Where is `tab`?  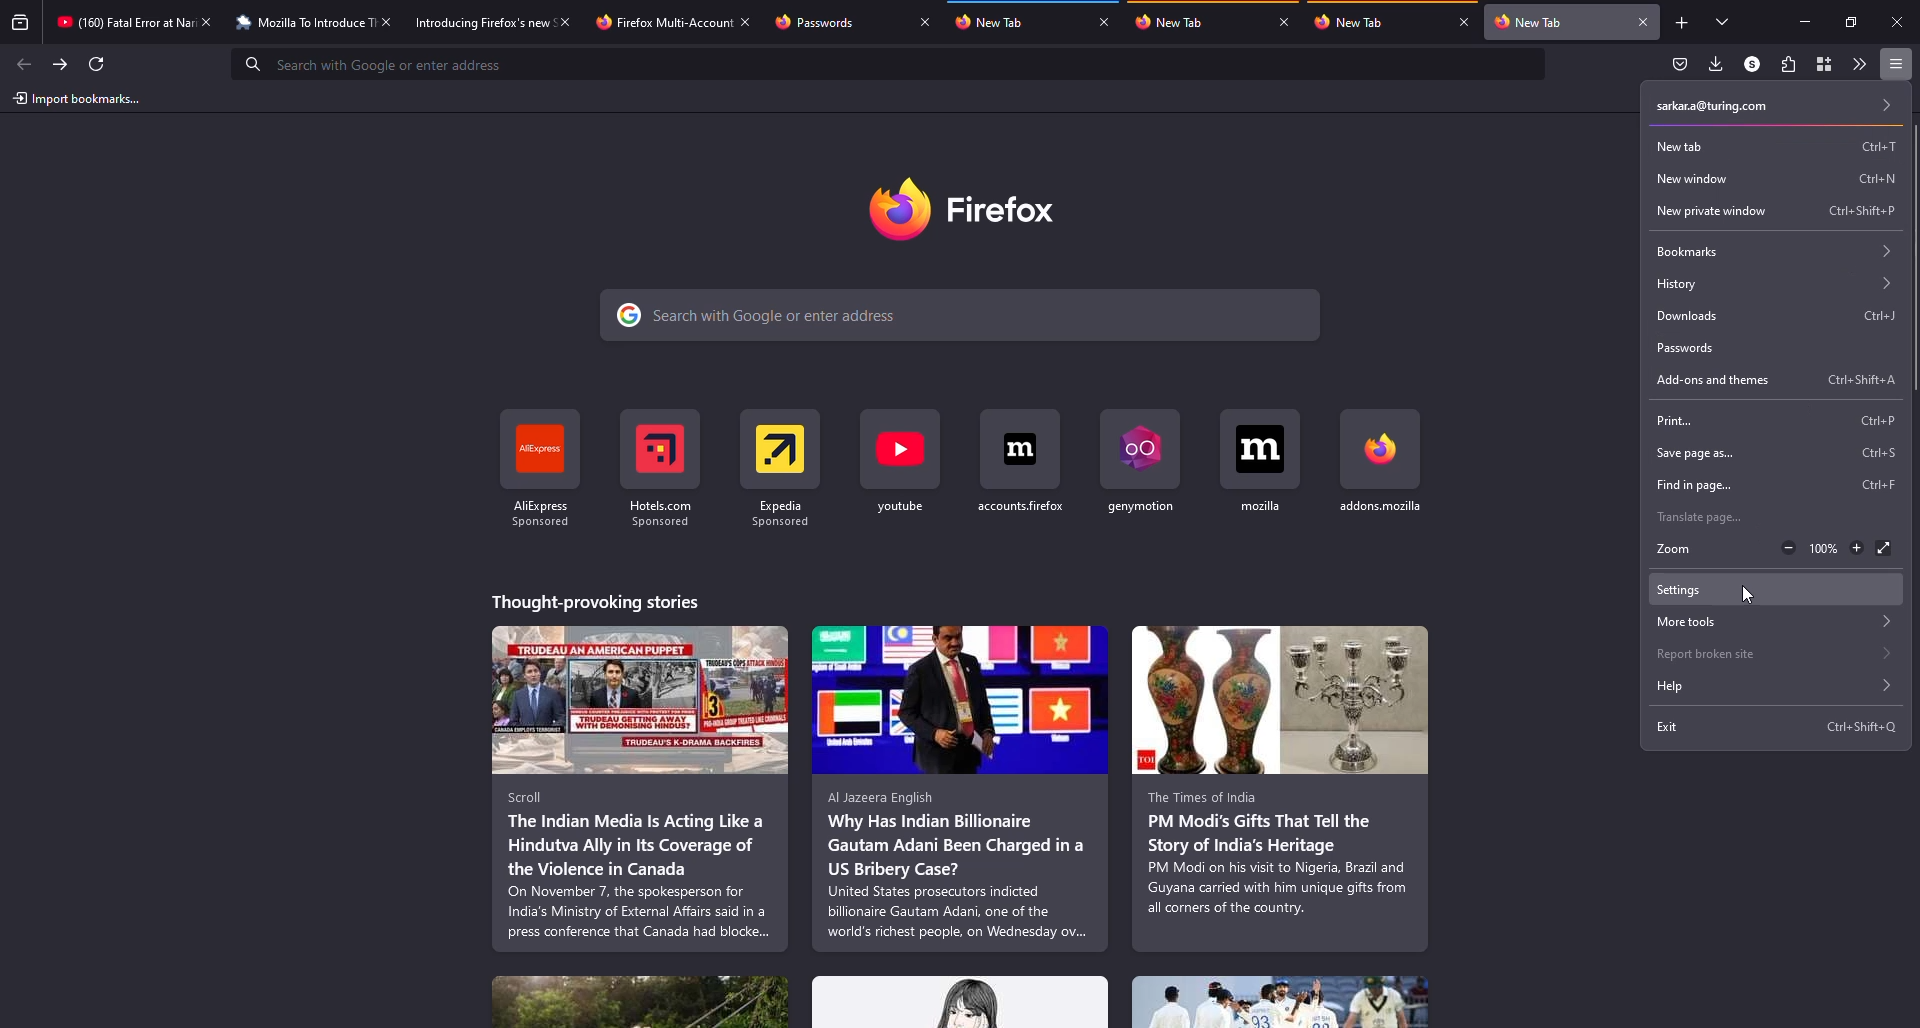
tab is located at coordinates (814, 22).